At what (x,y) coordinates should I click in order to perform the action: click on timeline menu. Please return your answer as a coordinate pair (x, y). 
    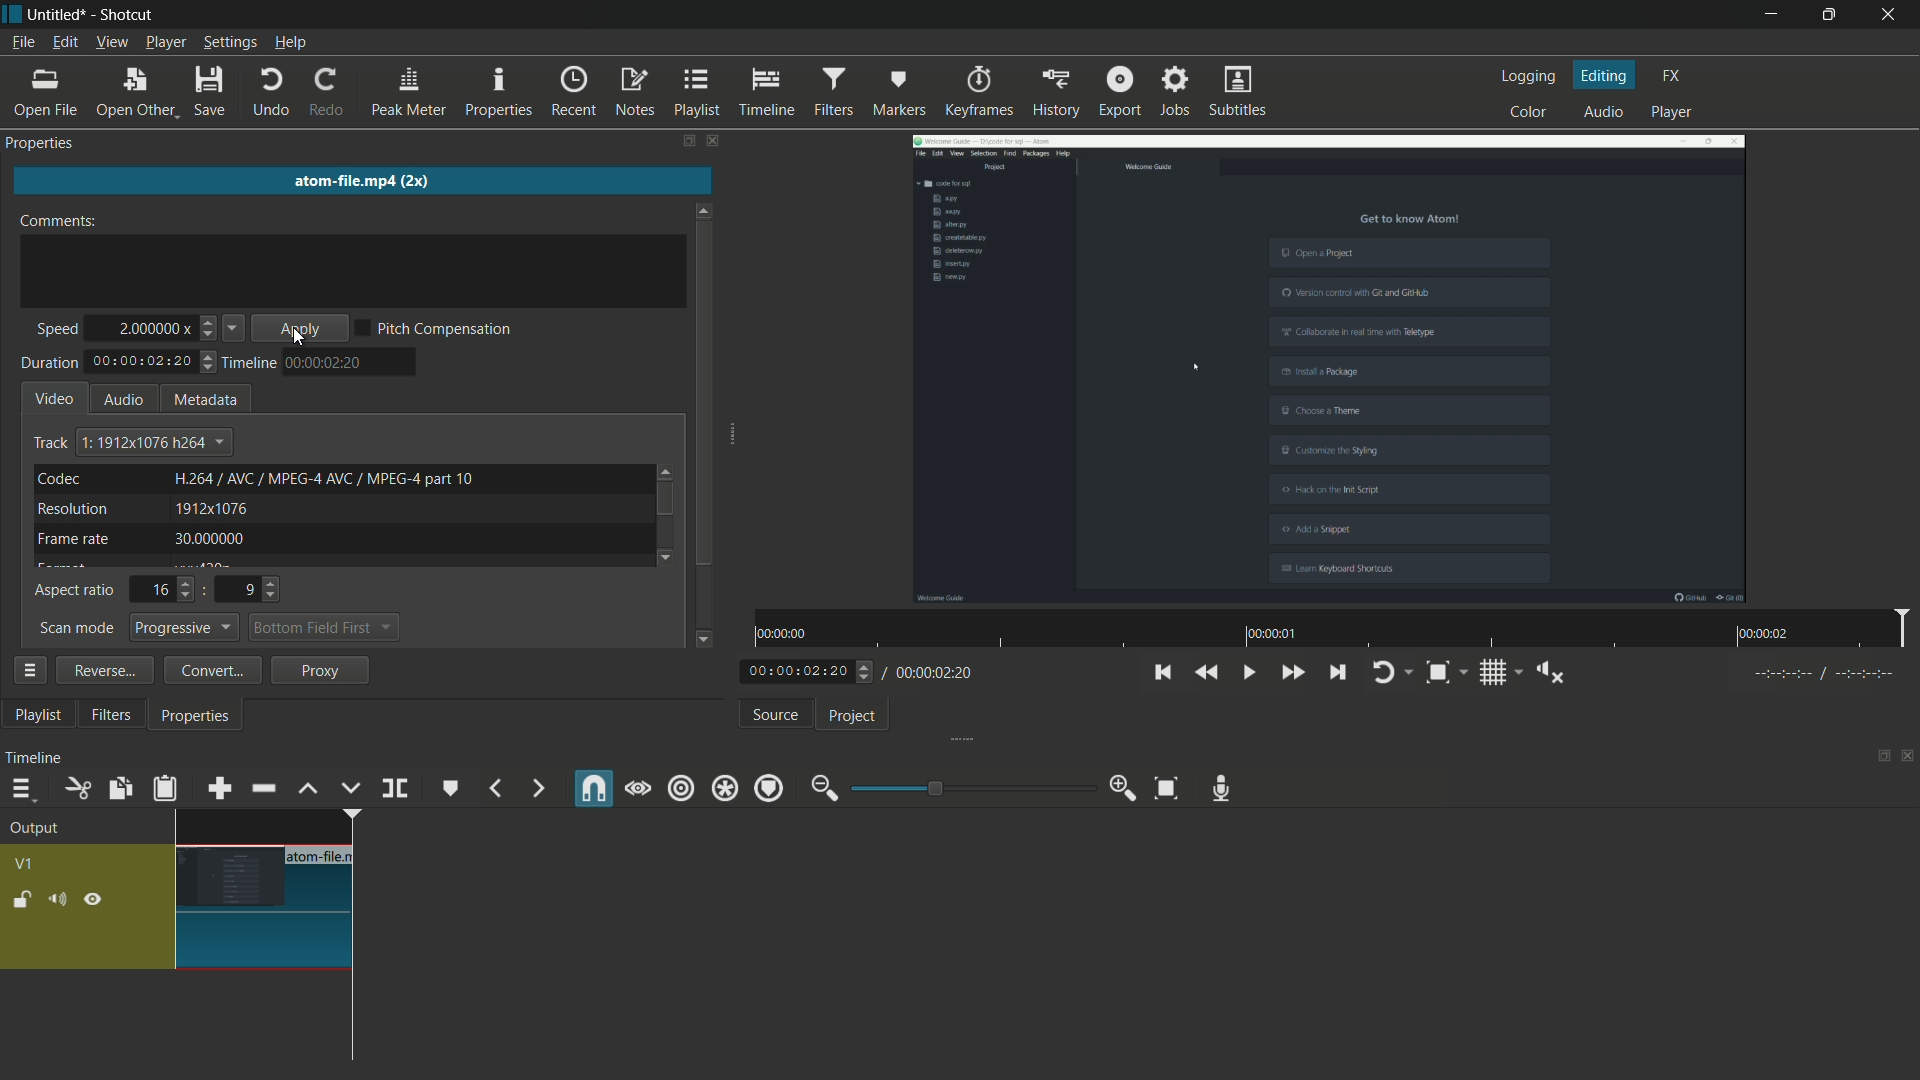
    Looking at the image, I should click on (27, 790).